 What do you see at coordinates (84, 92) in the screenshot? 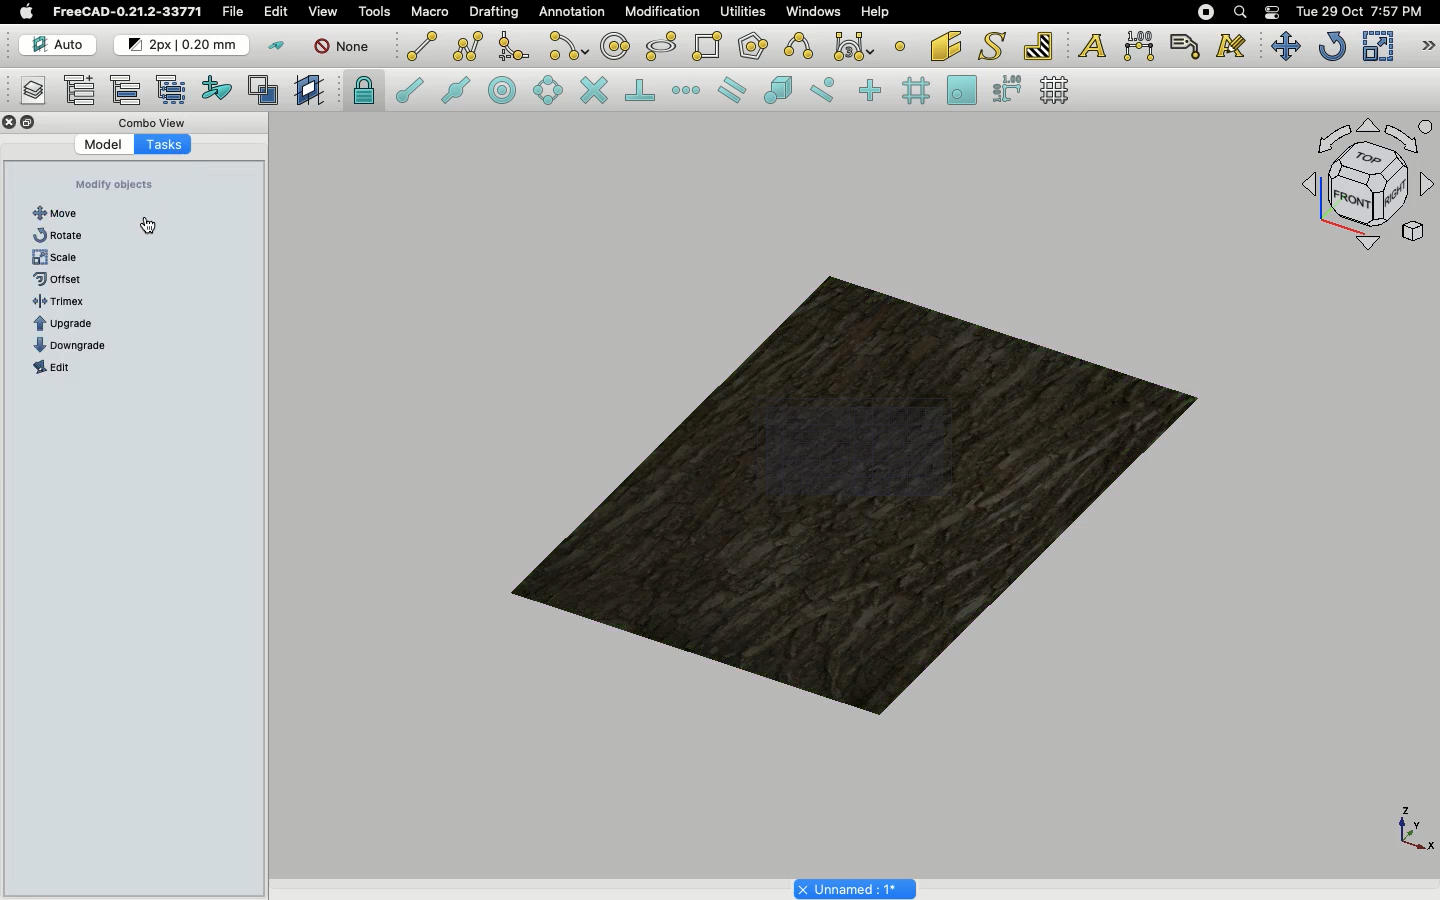
I see `Add new named group` at bounding box center [84, 92].